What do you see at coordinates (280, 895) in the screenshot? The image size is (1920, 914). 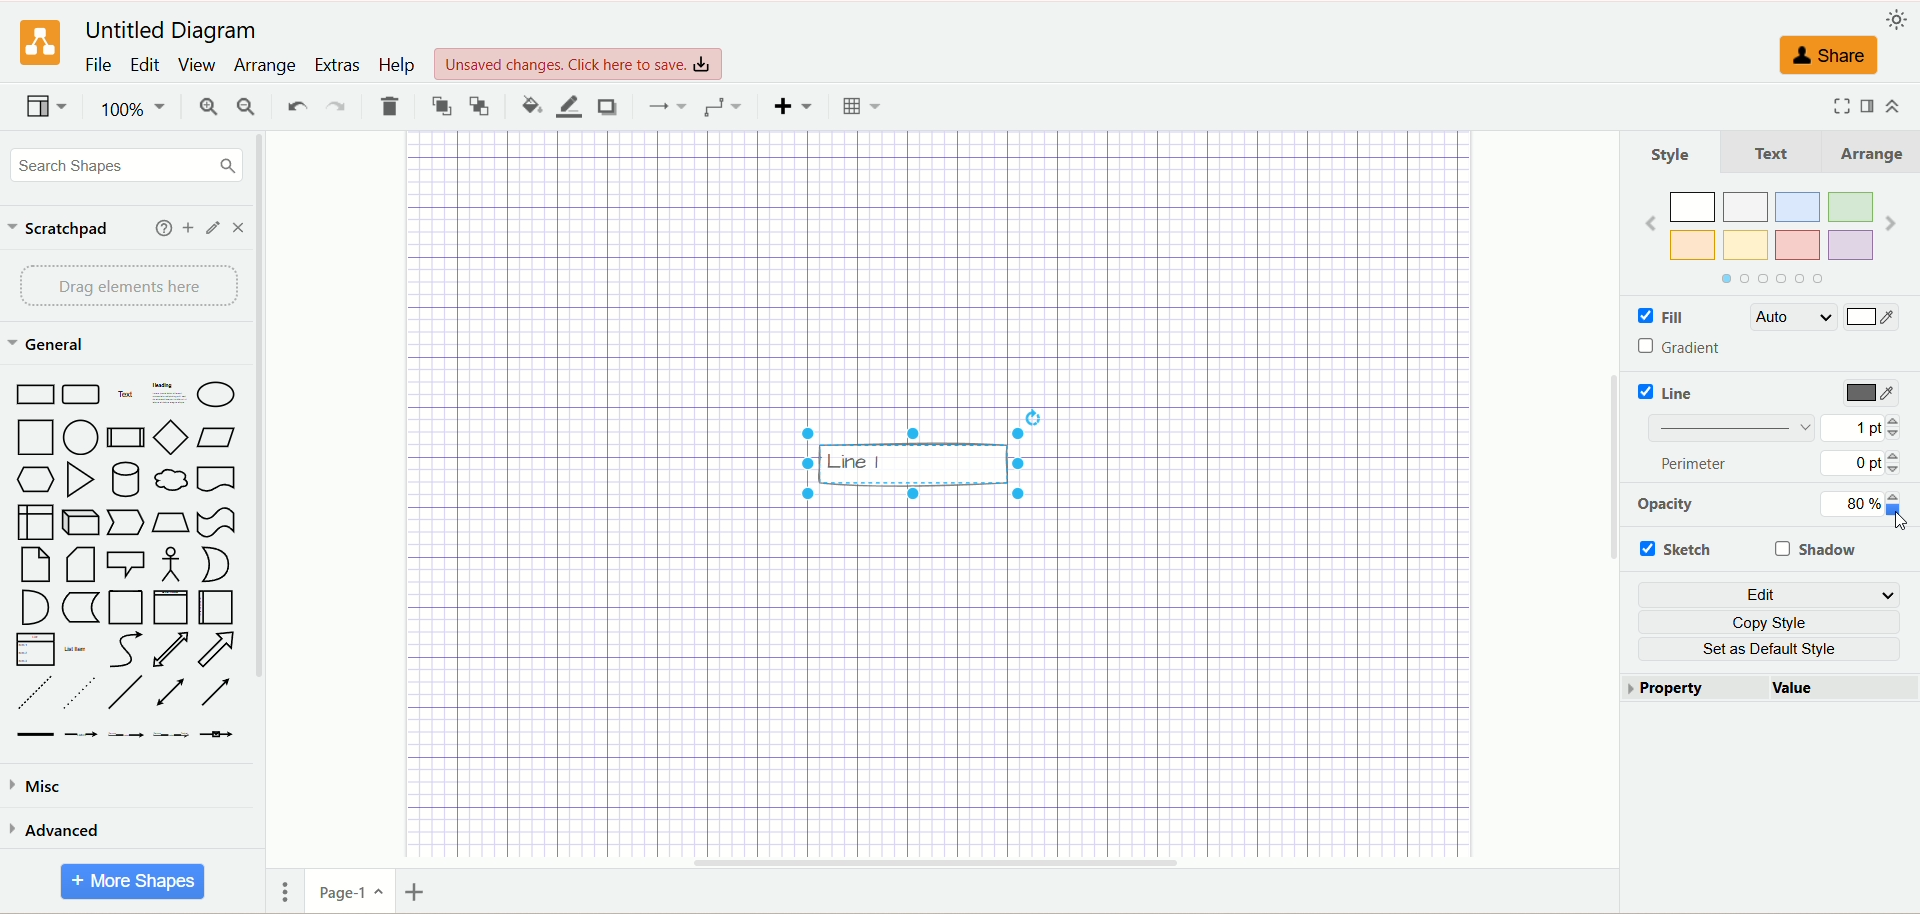 I see `pages` at bounding box center [280, 895].